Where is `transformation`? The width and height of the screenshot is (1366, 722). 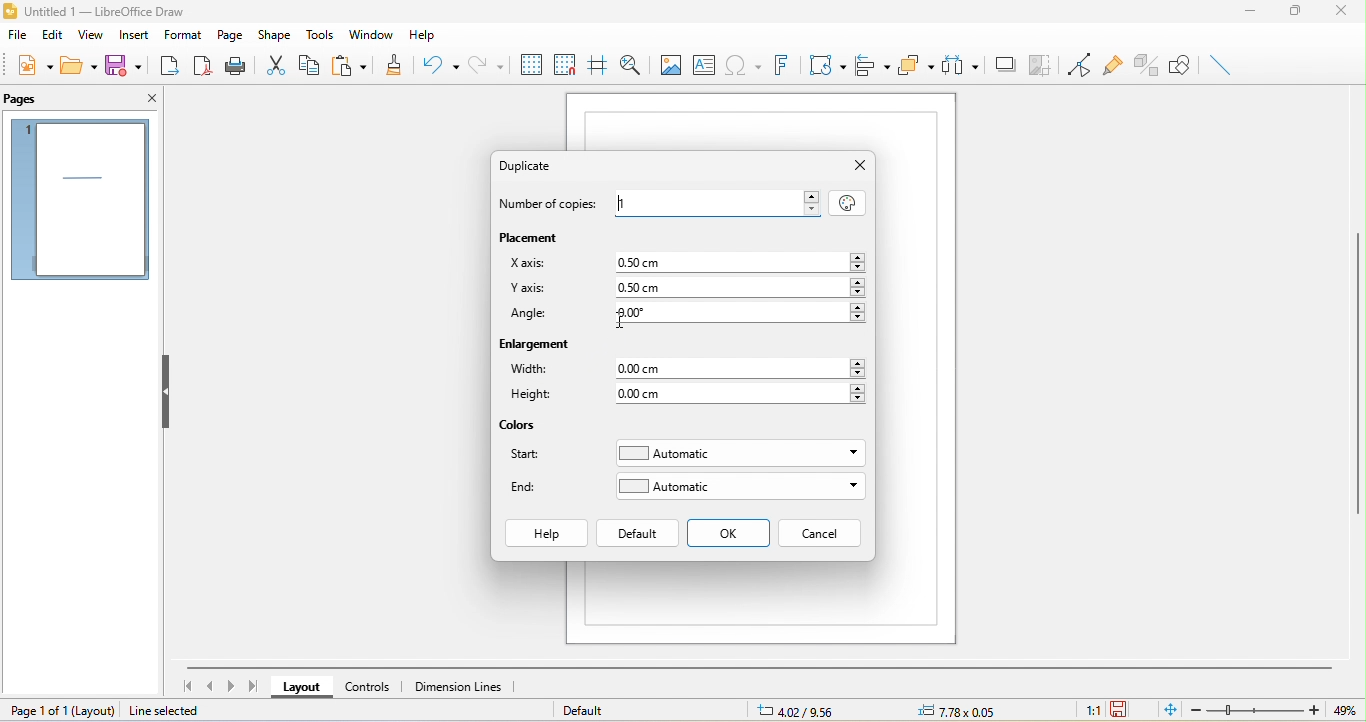 transformation is located at coordinates (825, 66).